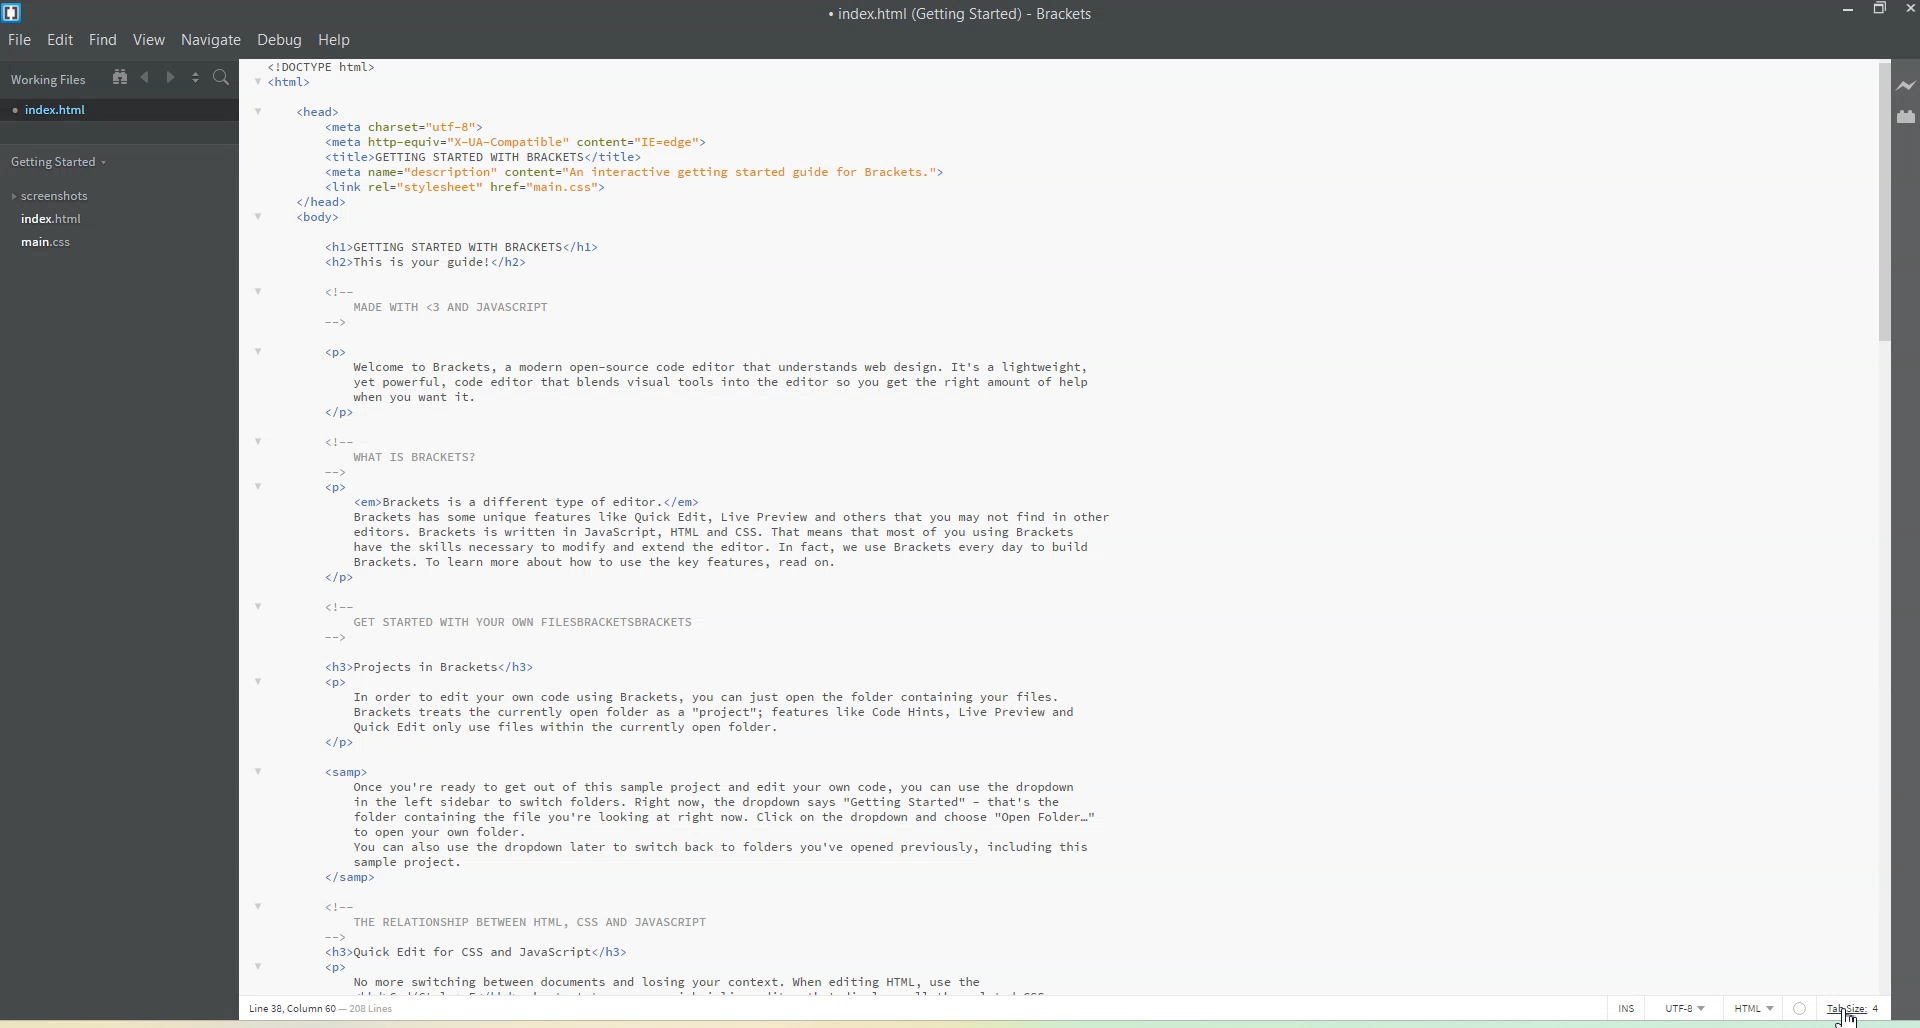 The height and width of the screenshot is (1028, 1920). Describe the element at coordinates (734, 528) in the screenshot. I see `Getting Started With Brackets HTML CODE` at that location.